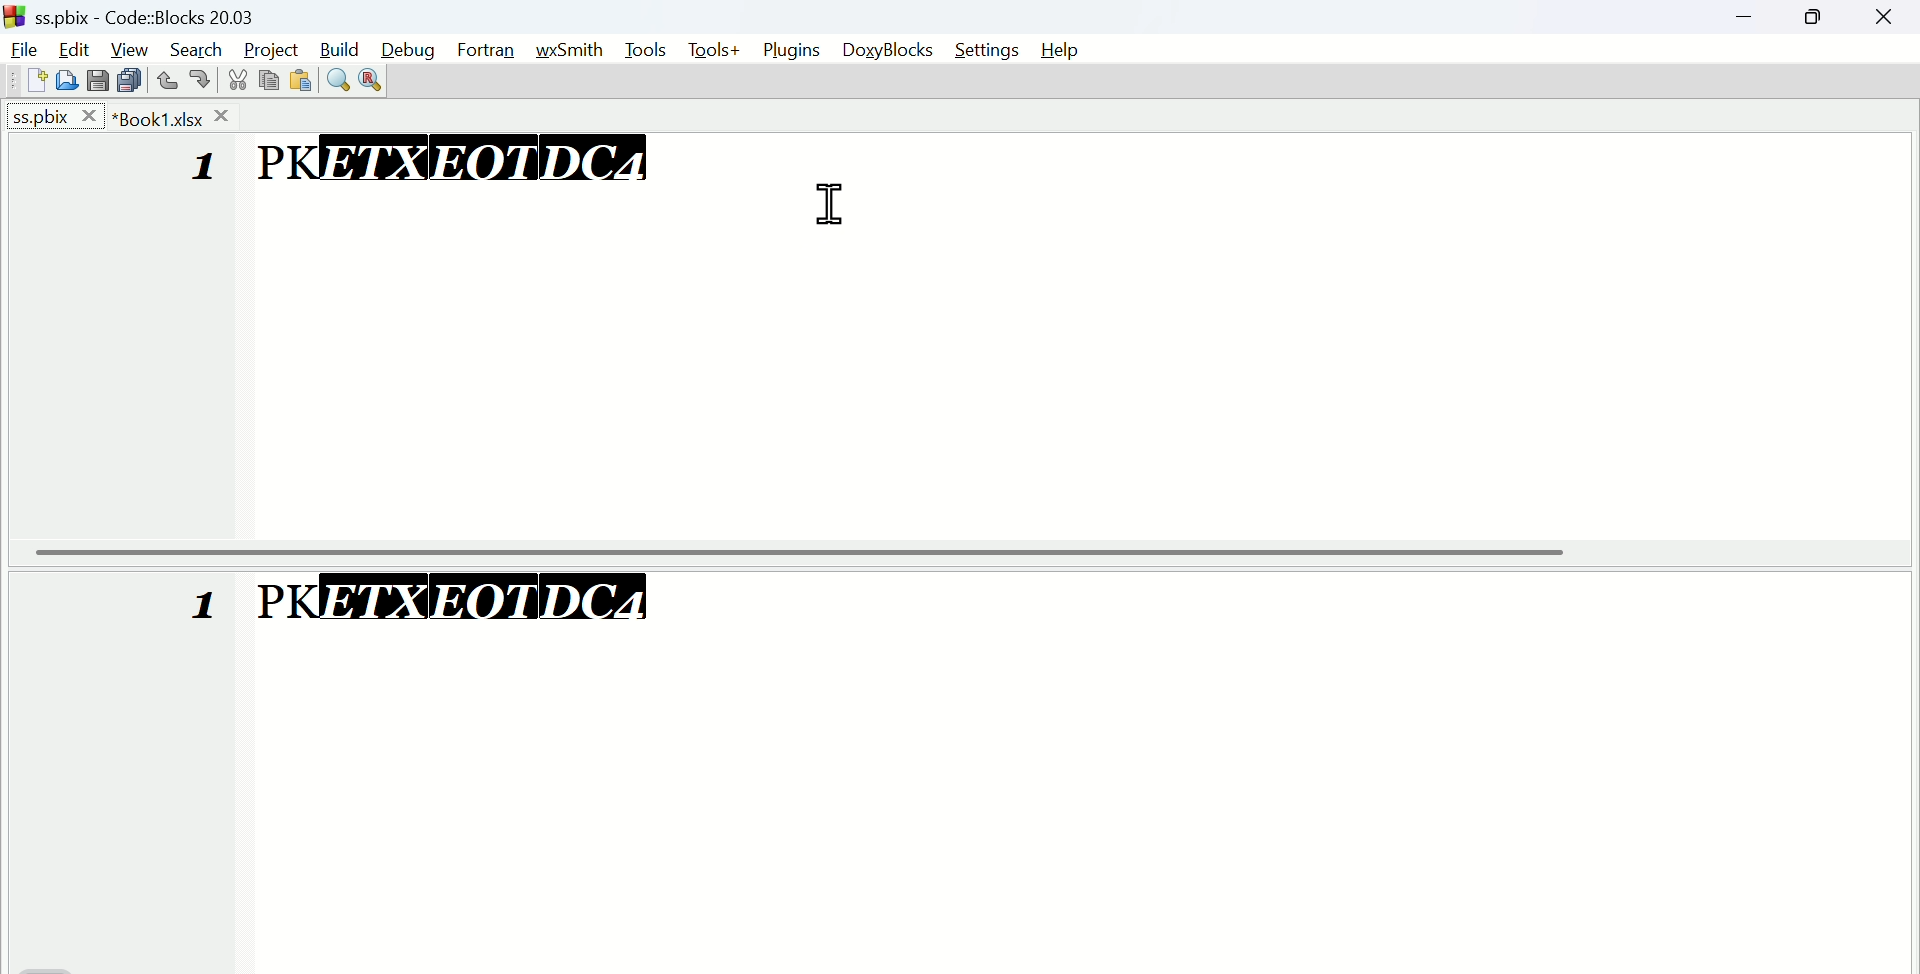 Image resolution: width=1920 pixels, height=974 pixels. What do you see at coordinates (832, 206) in the screenshot?
I see `Cursor` at bounding box center [832, 206].